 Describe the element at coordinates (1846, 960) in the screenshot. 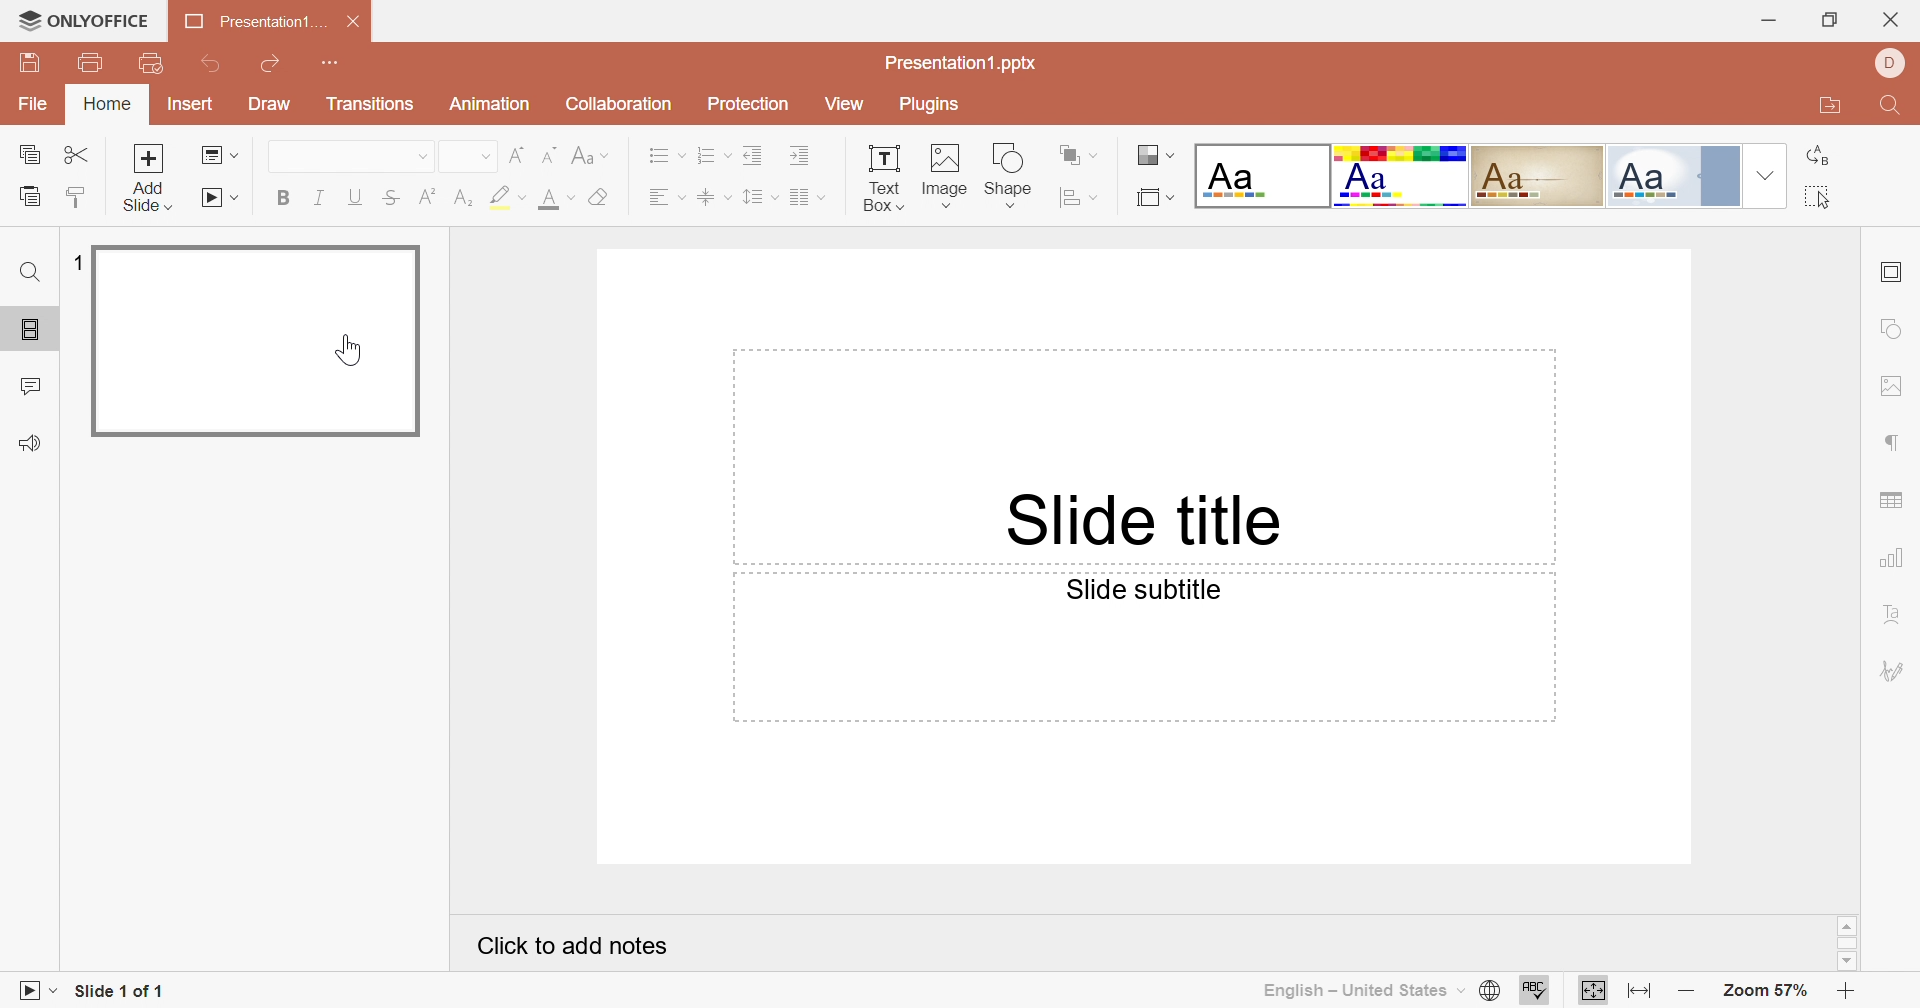

I see `Scroll down` at that location.